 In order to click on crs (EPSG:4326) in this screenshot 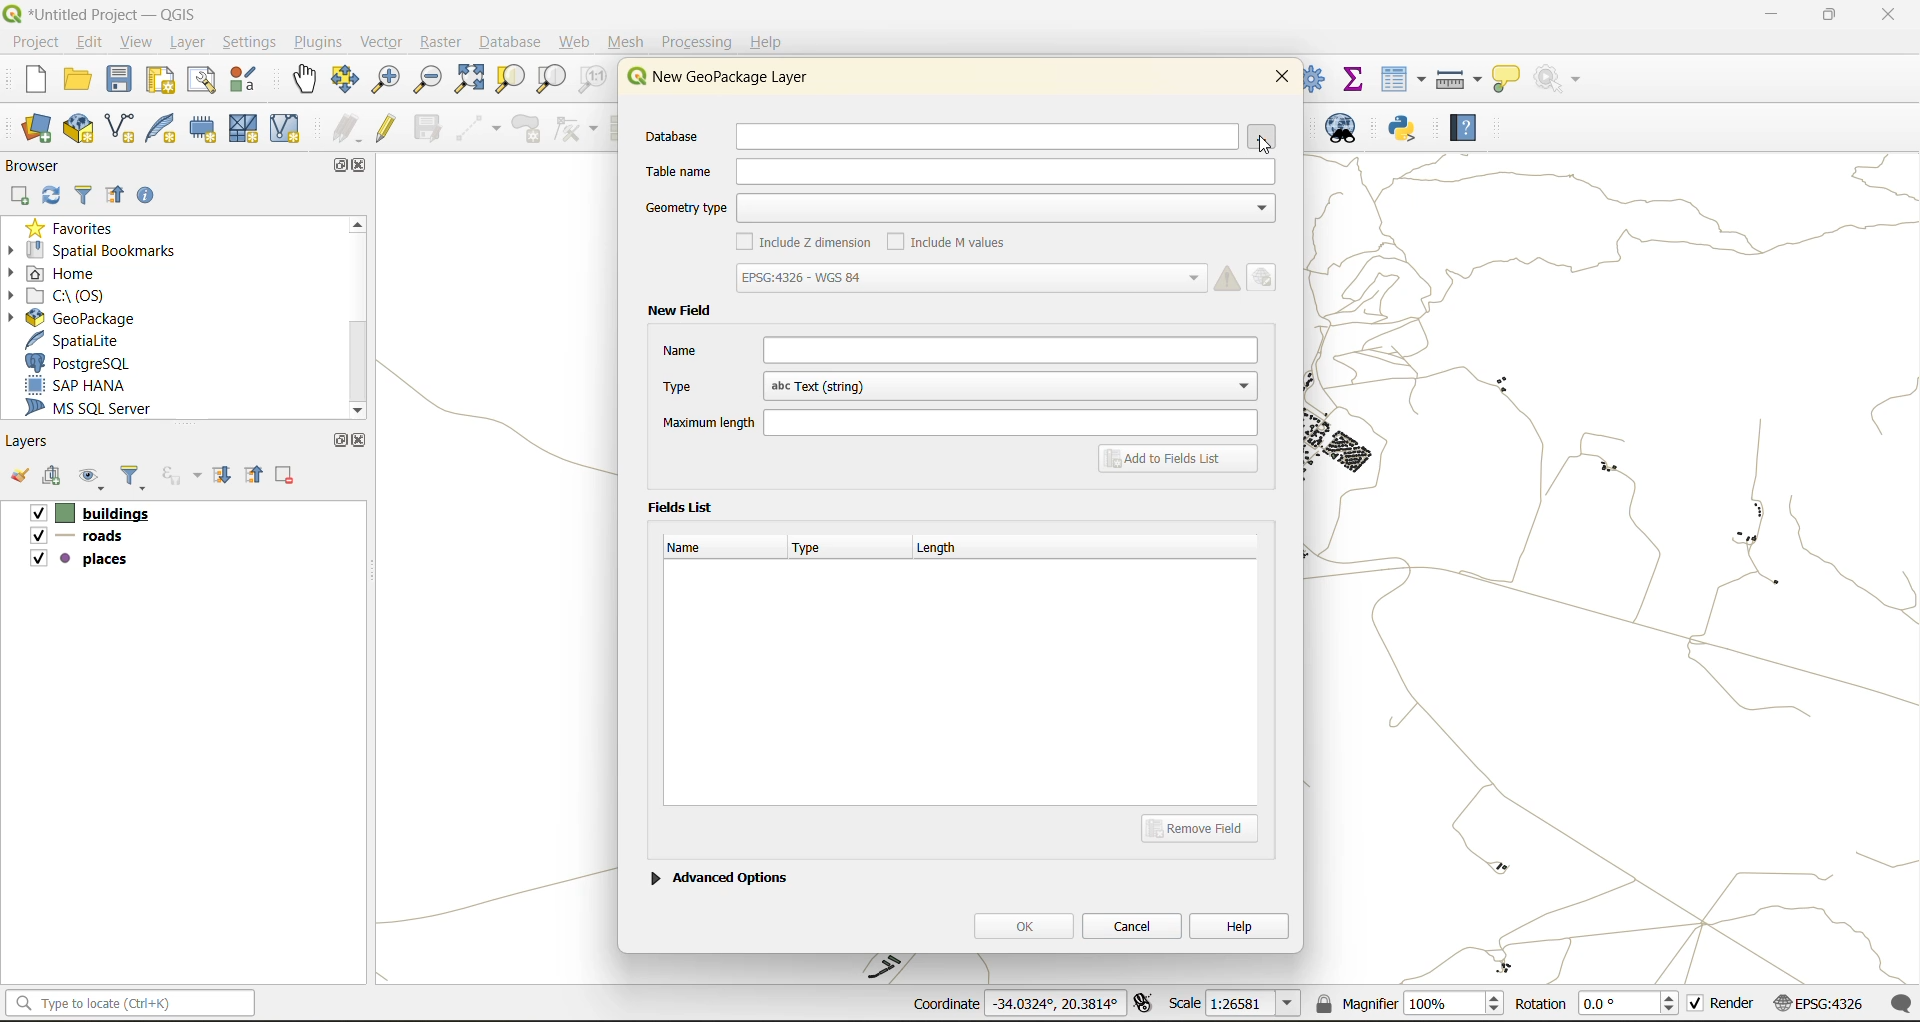, I will do `click(1823, 1004)`.